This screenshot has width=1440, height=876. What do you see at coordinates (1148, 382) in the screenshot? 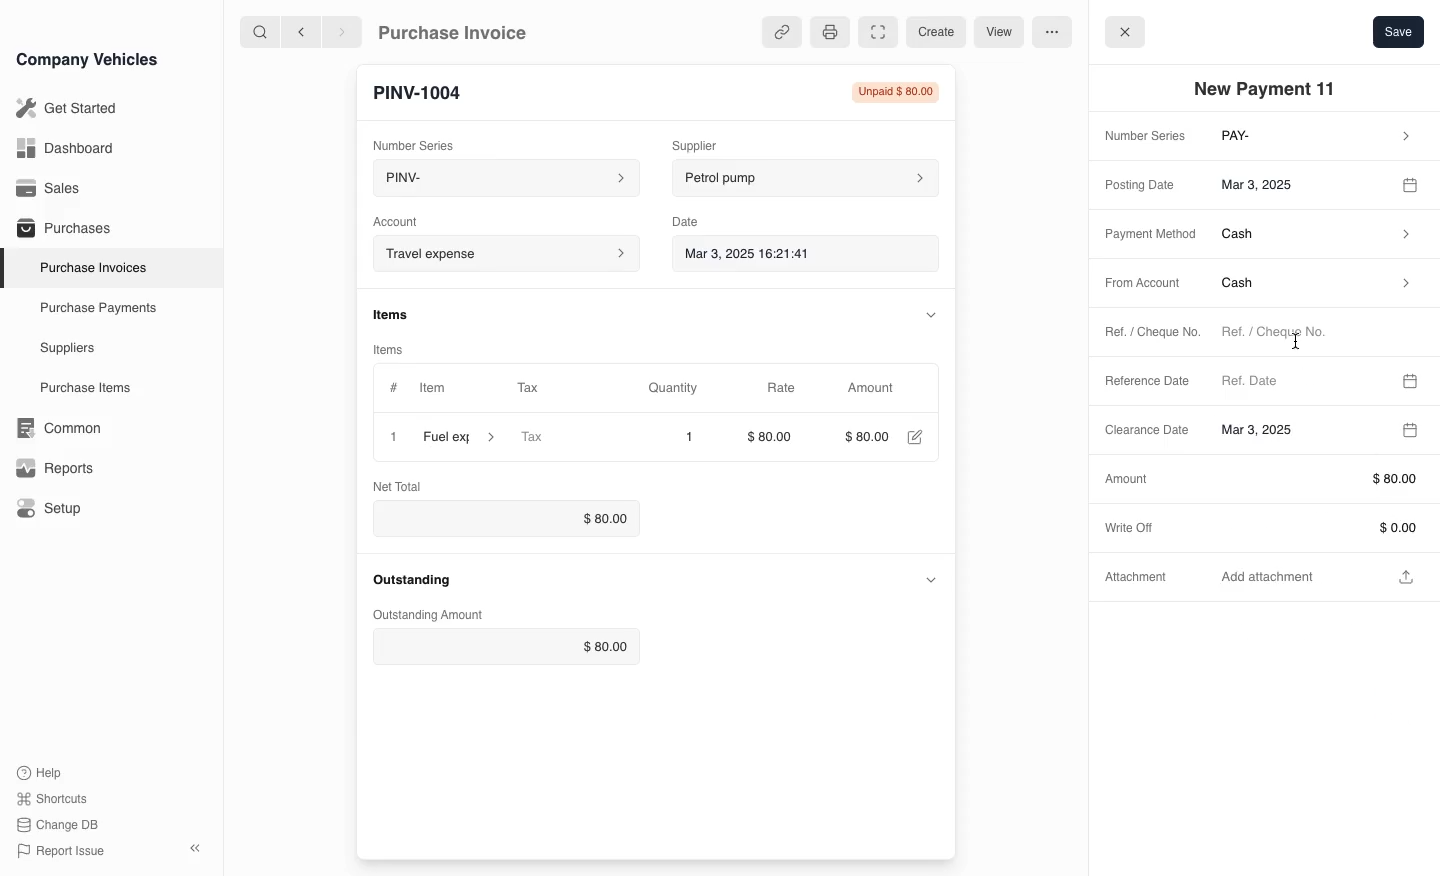
I see `Reference Date` at bounding box center [1148, 382].